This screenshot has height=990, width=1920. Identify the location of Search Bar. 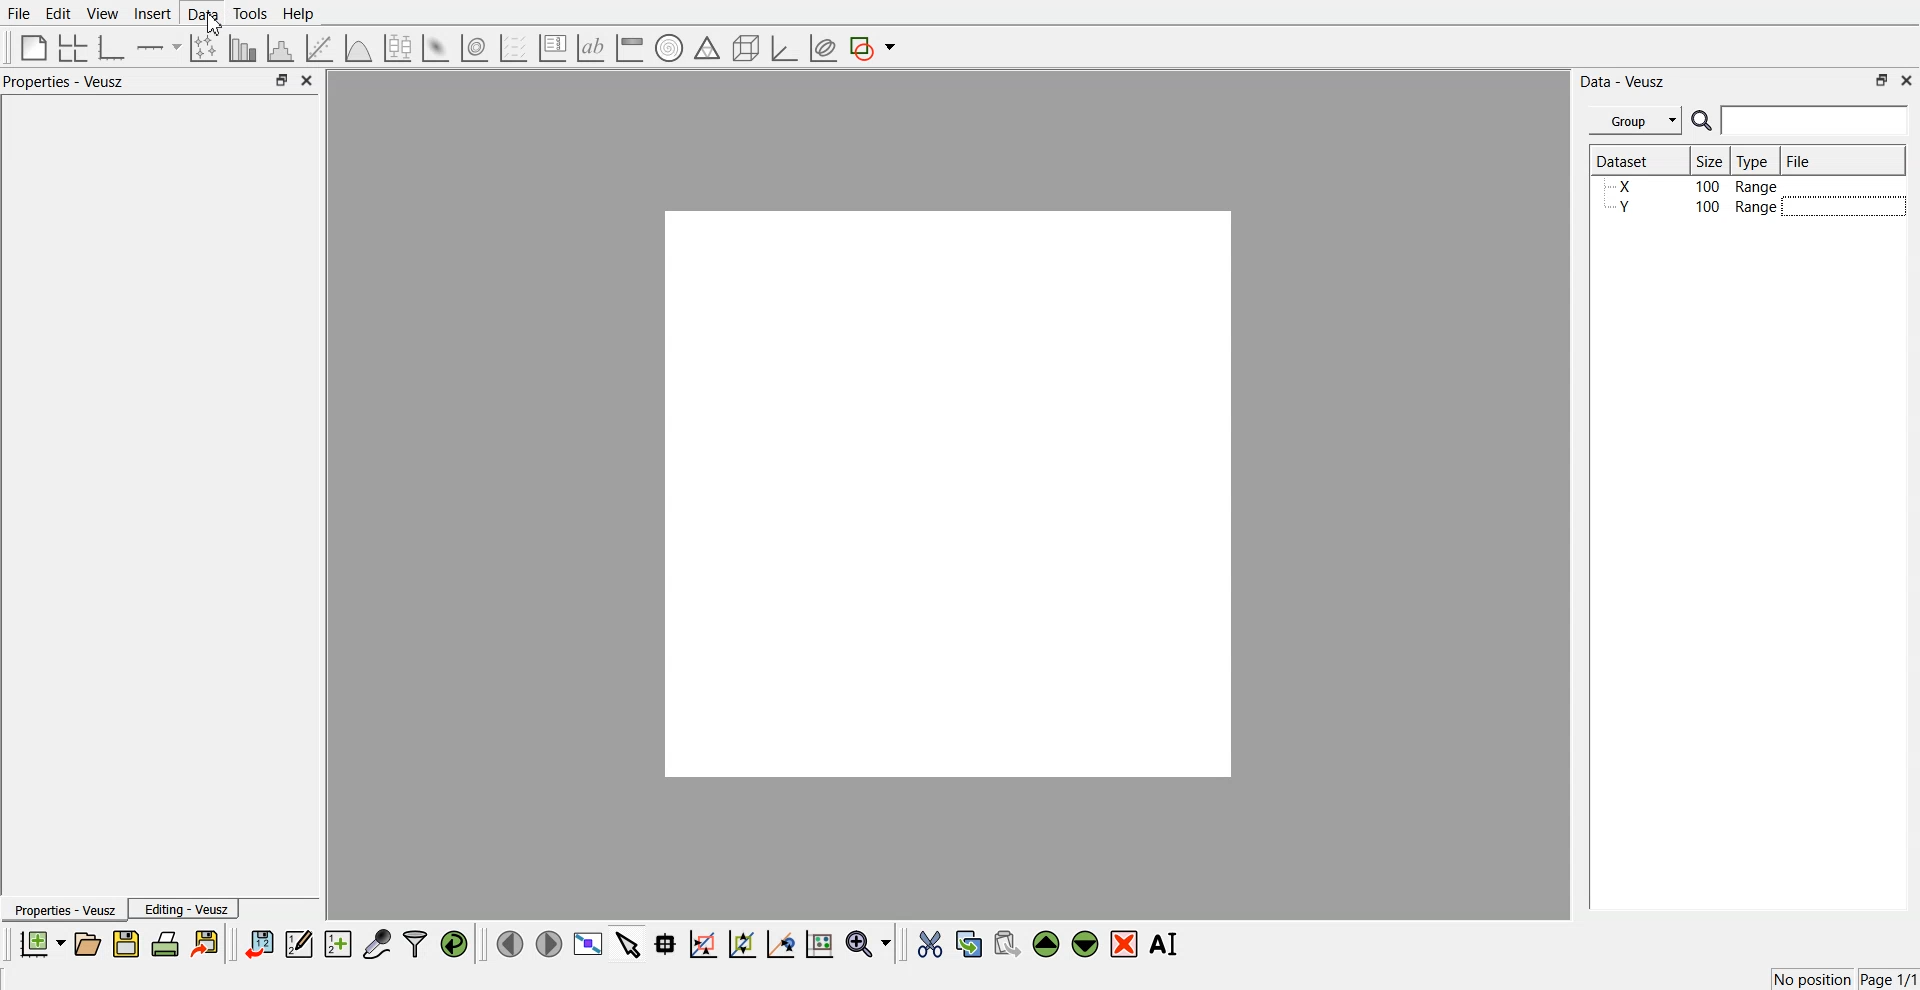
(1801, 120).